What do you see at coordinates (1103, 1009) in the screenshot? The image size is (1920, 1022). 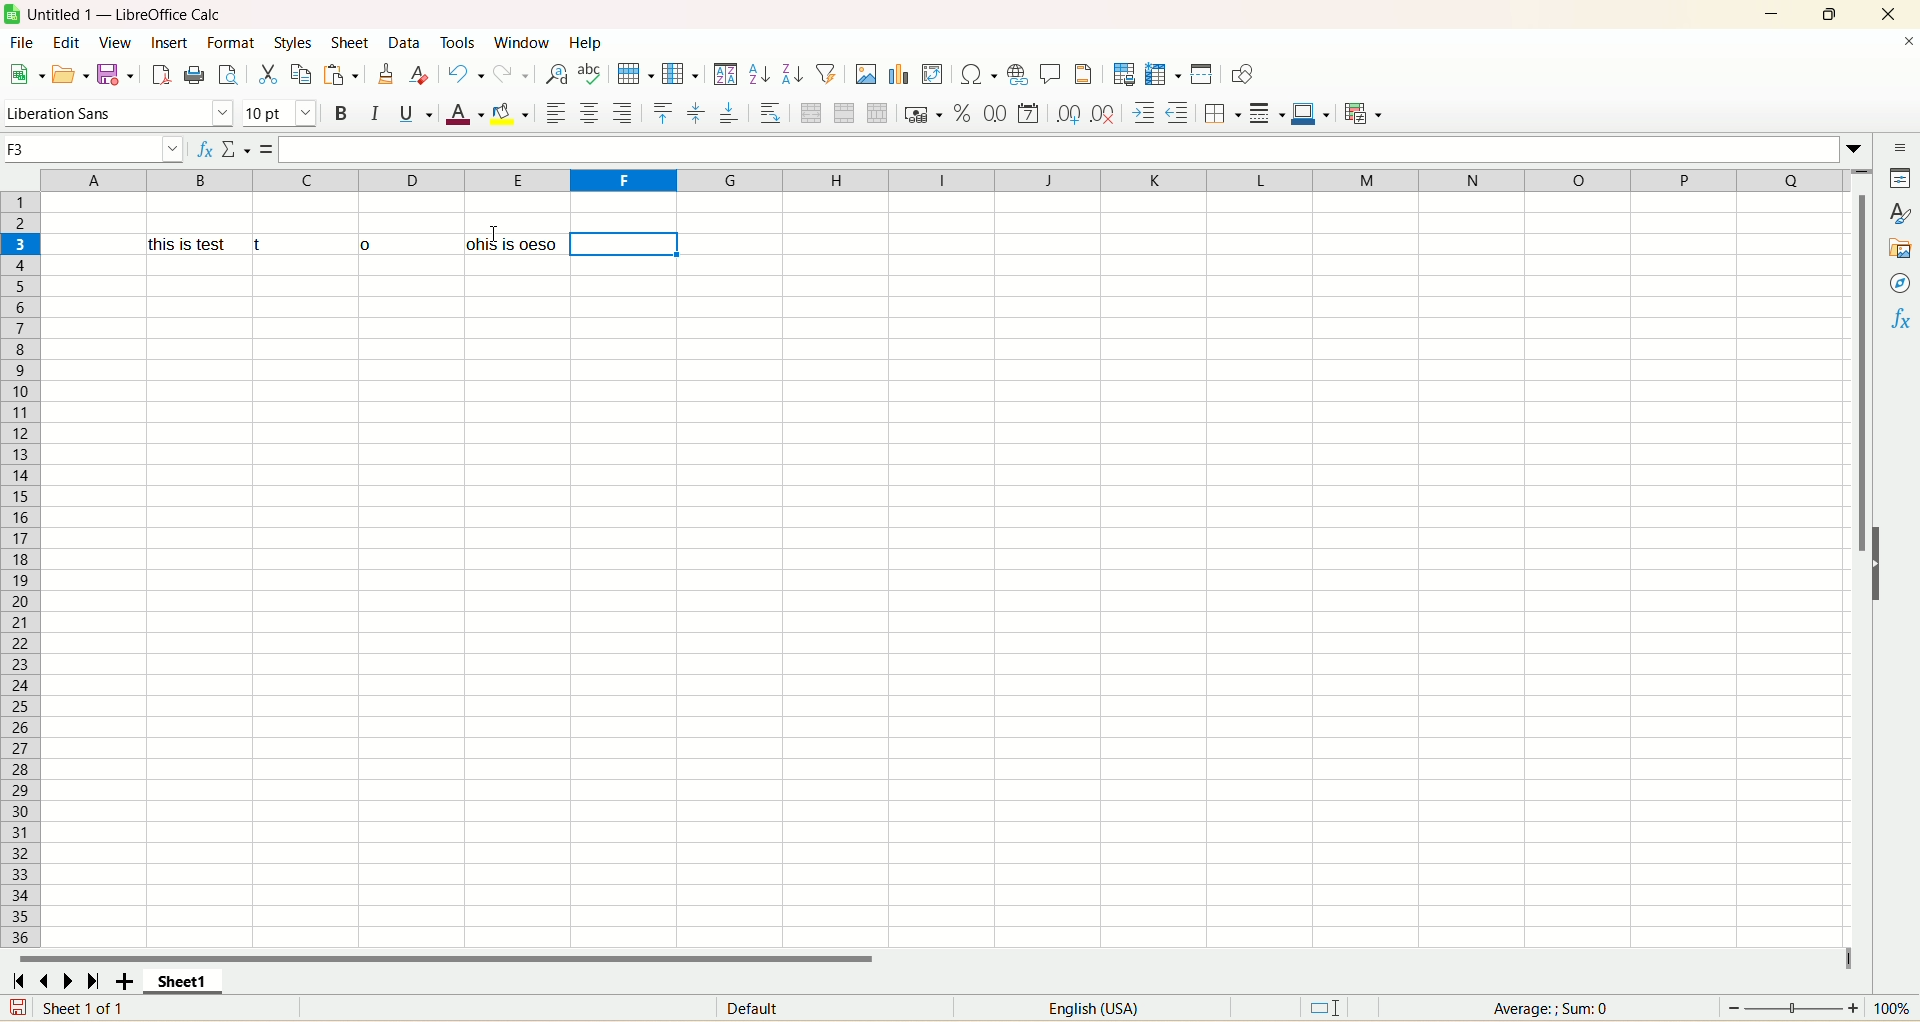 I see `language` at bounding box center [1103, 1009].